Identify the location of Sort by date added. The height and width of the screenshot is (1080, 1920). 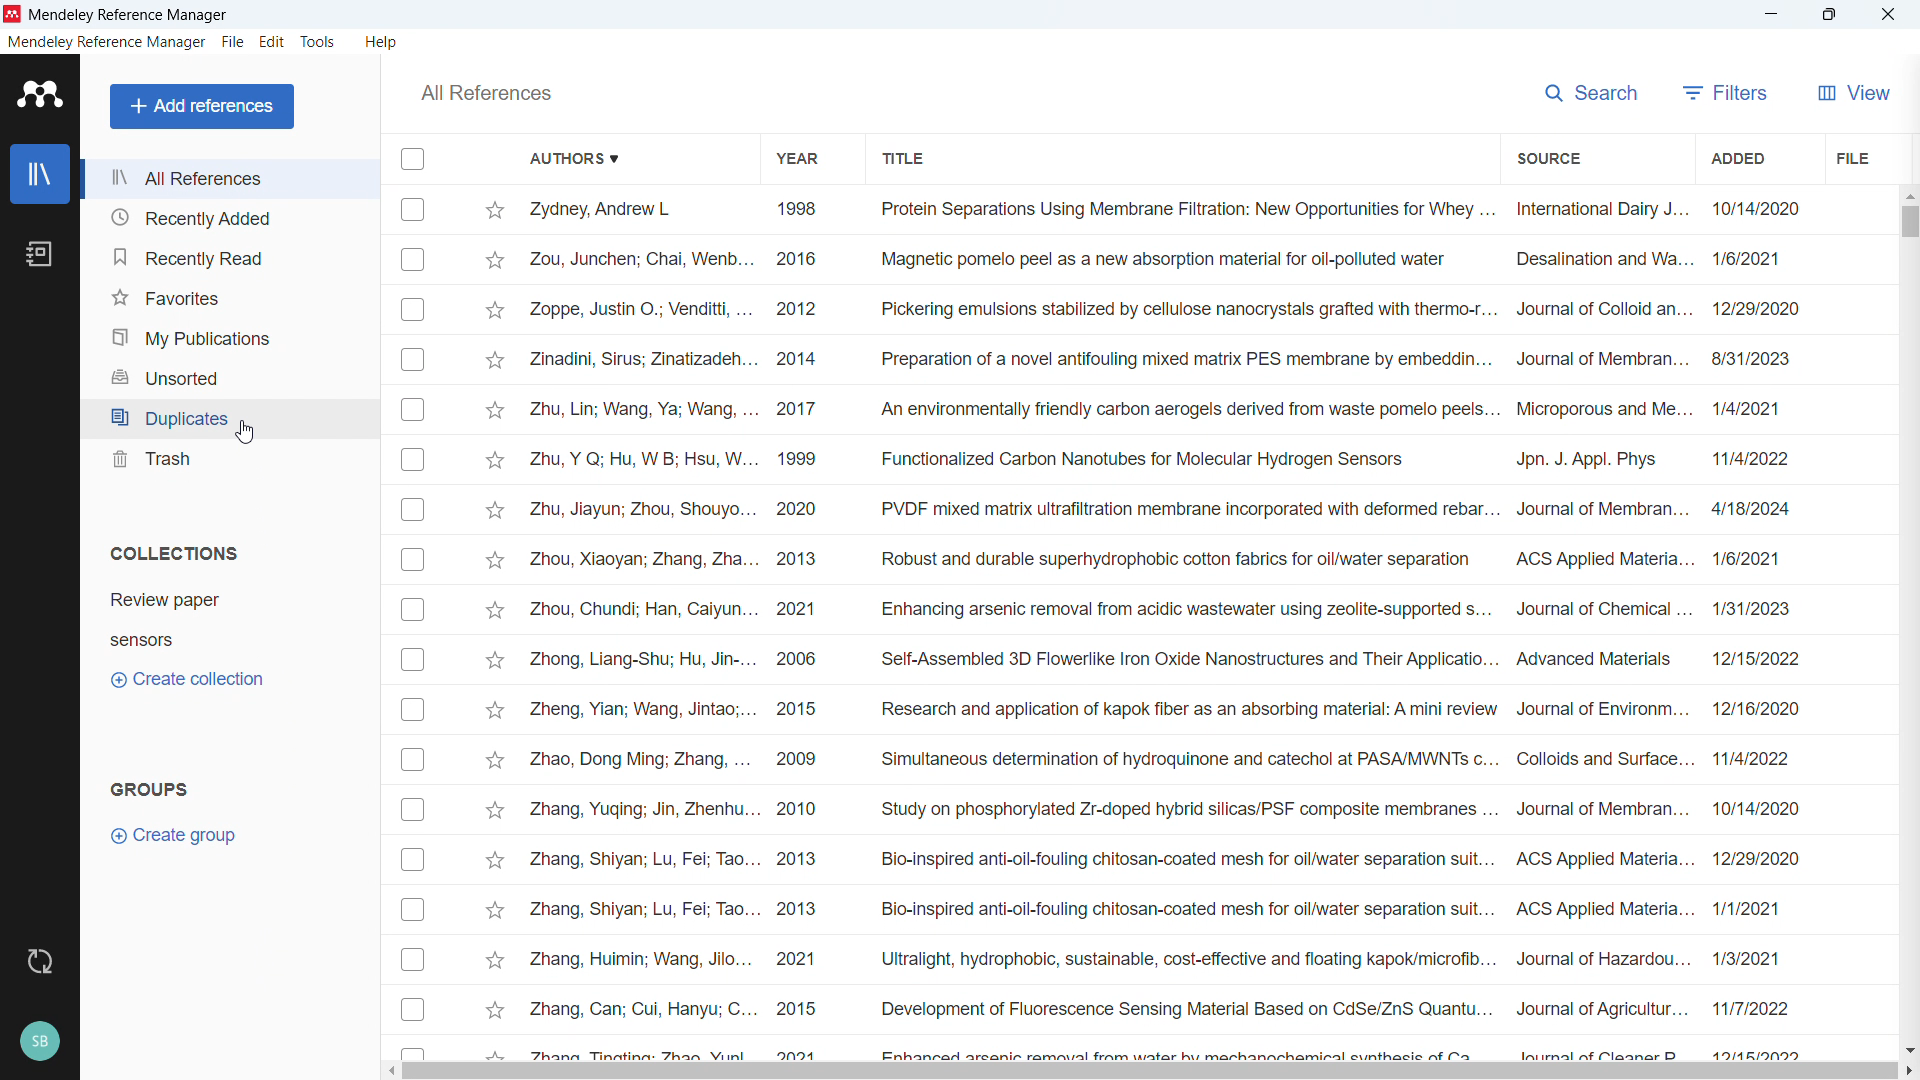
(1736, 157).